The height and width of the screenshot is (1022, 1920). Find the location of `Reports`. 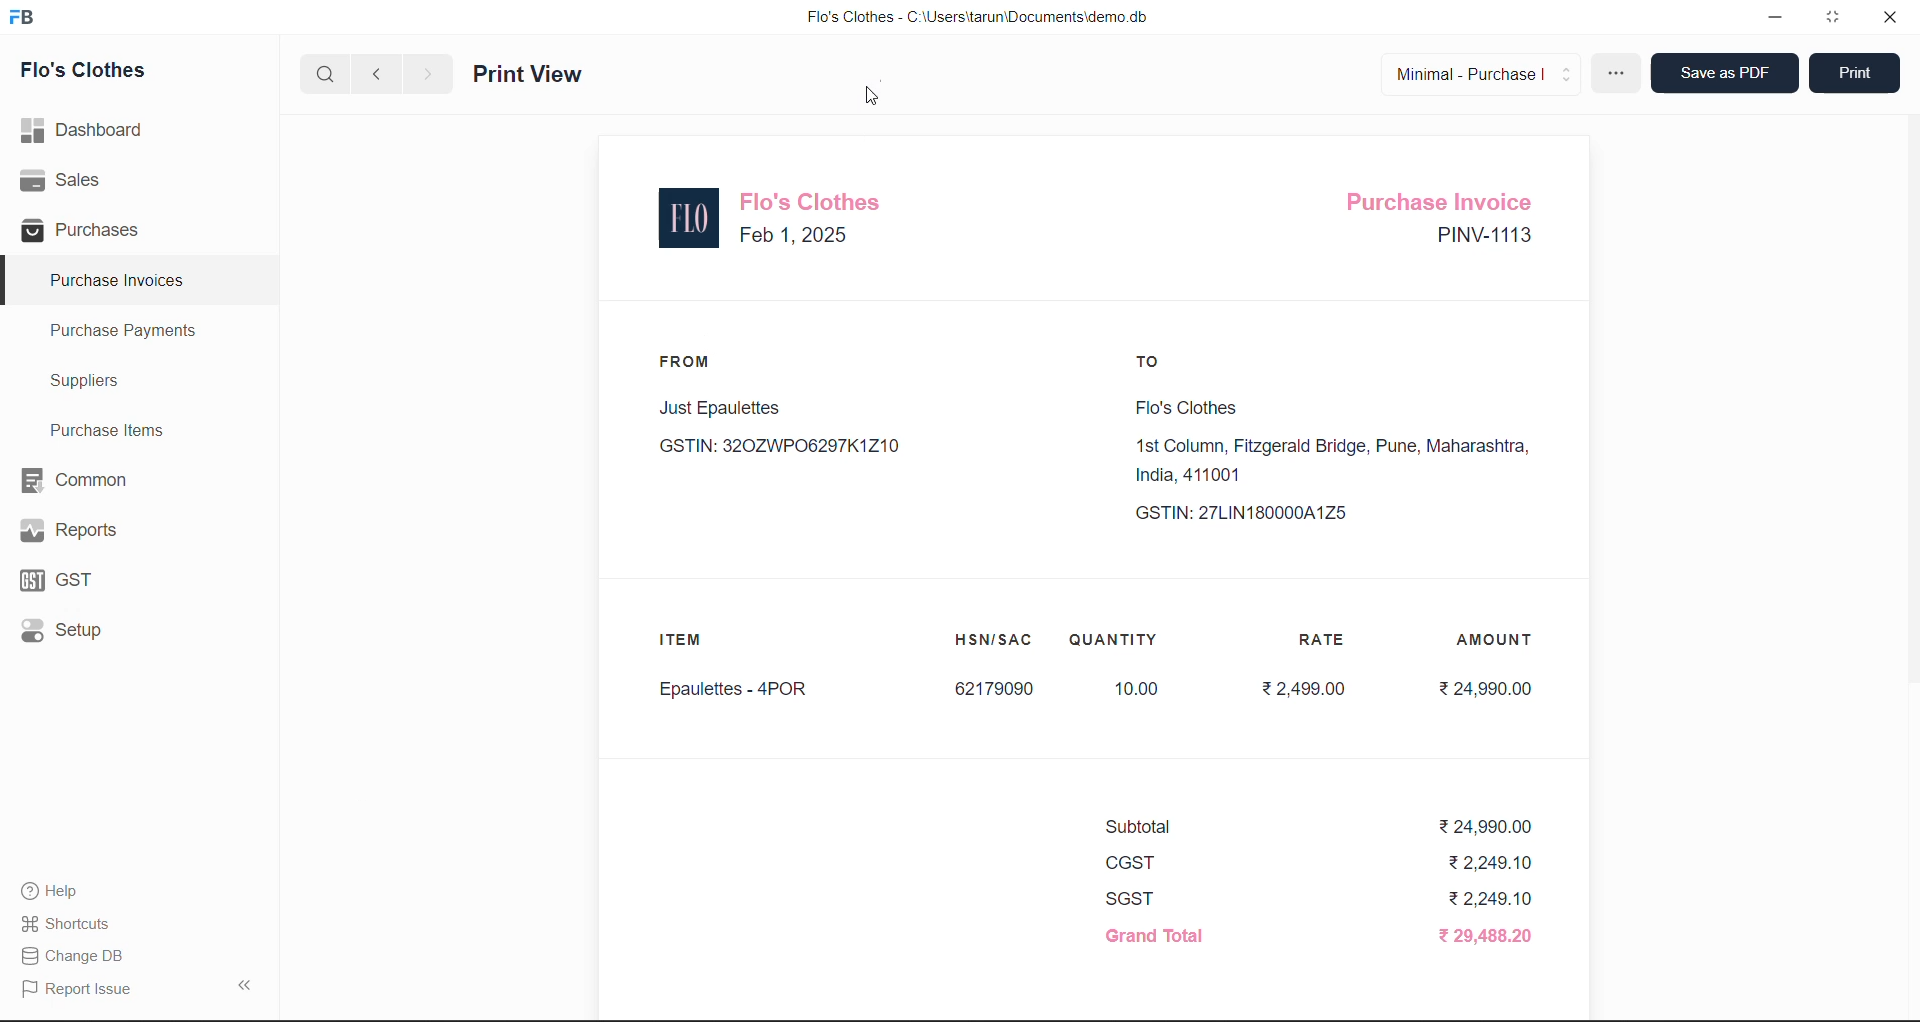

Reports is located at coordinates (90, 529).